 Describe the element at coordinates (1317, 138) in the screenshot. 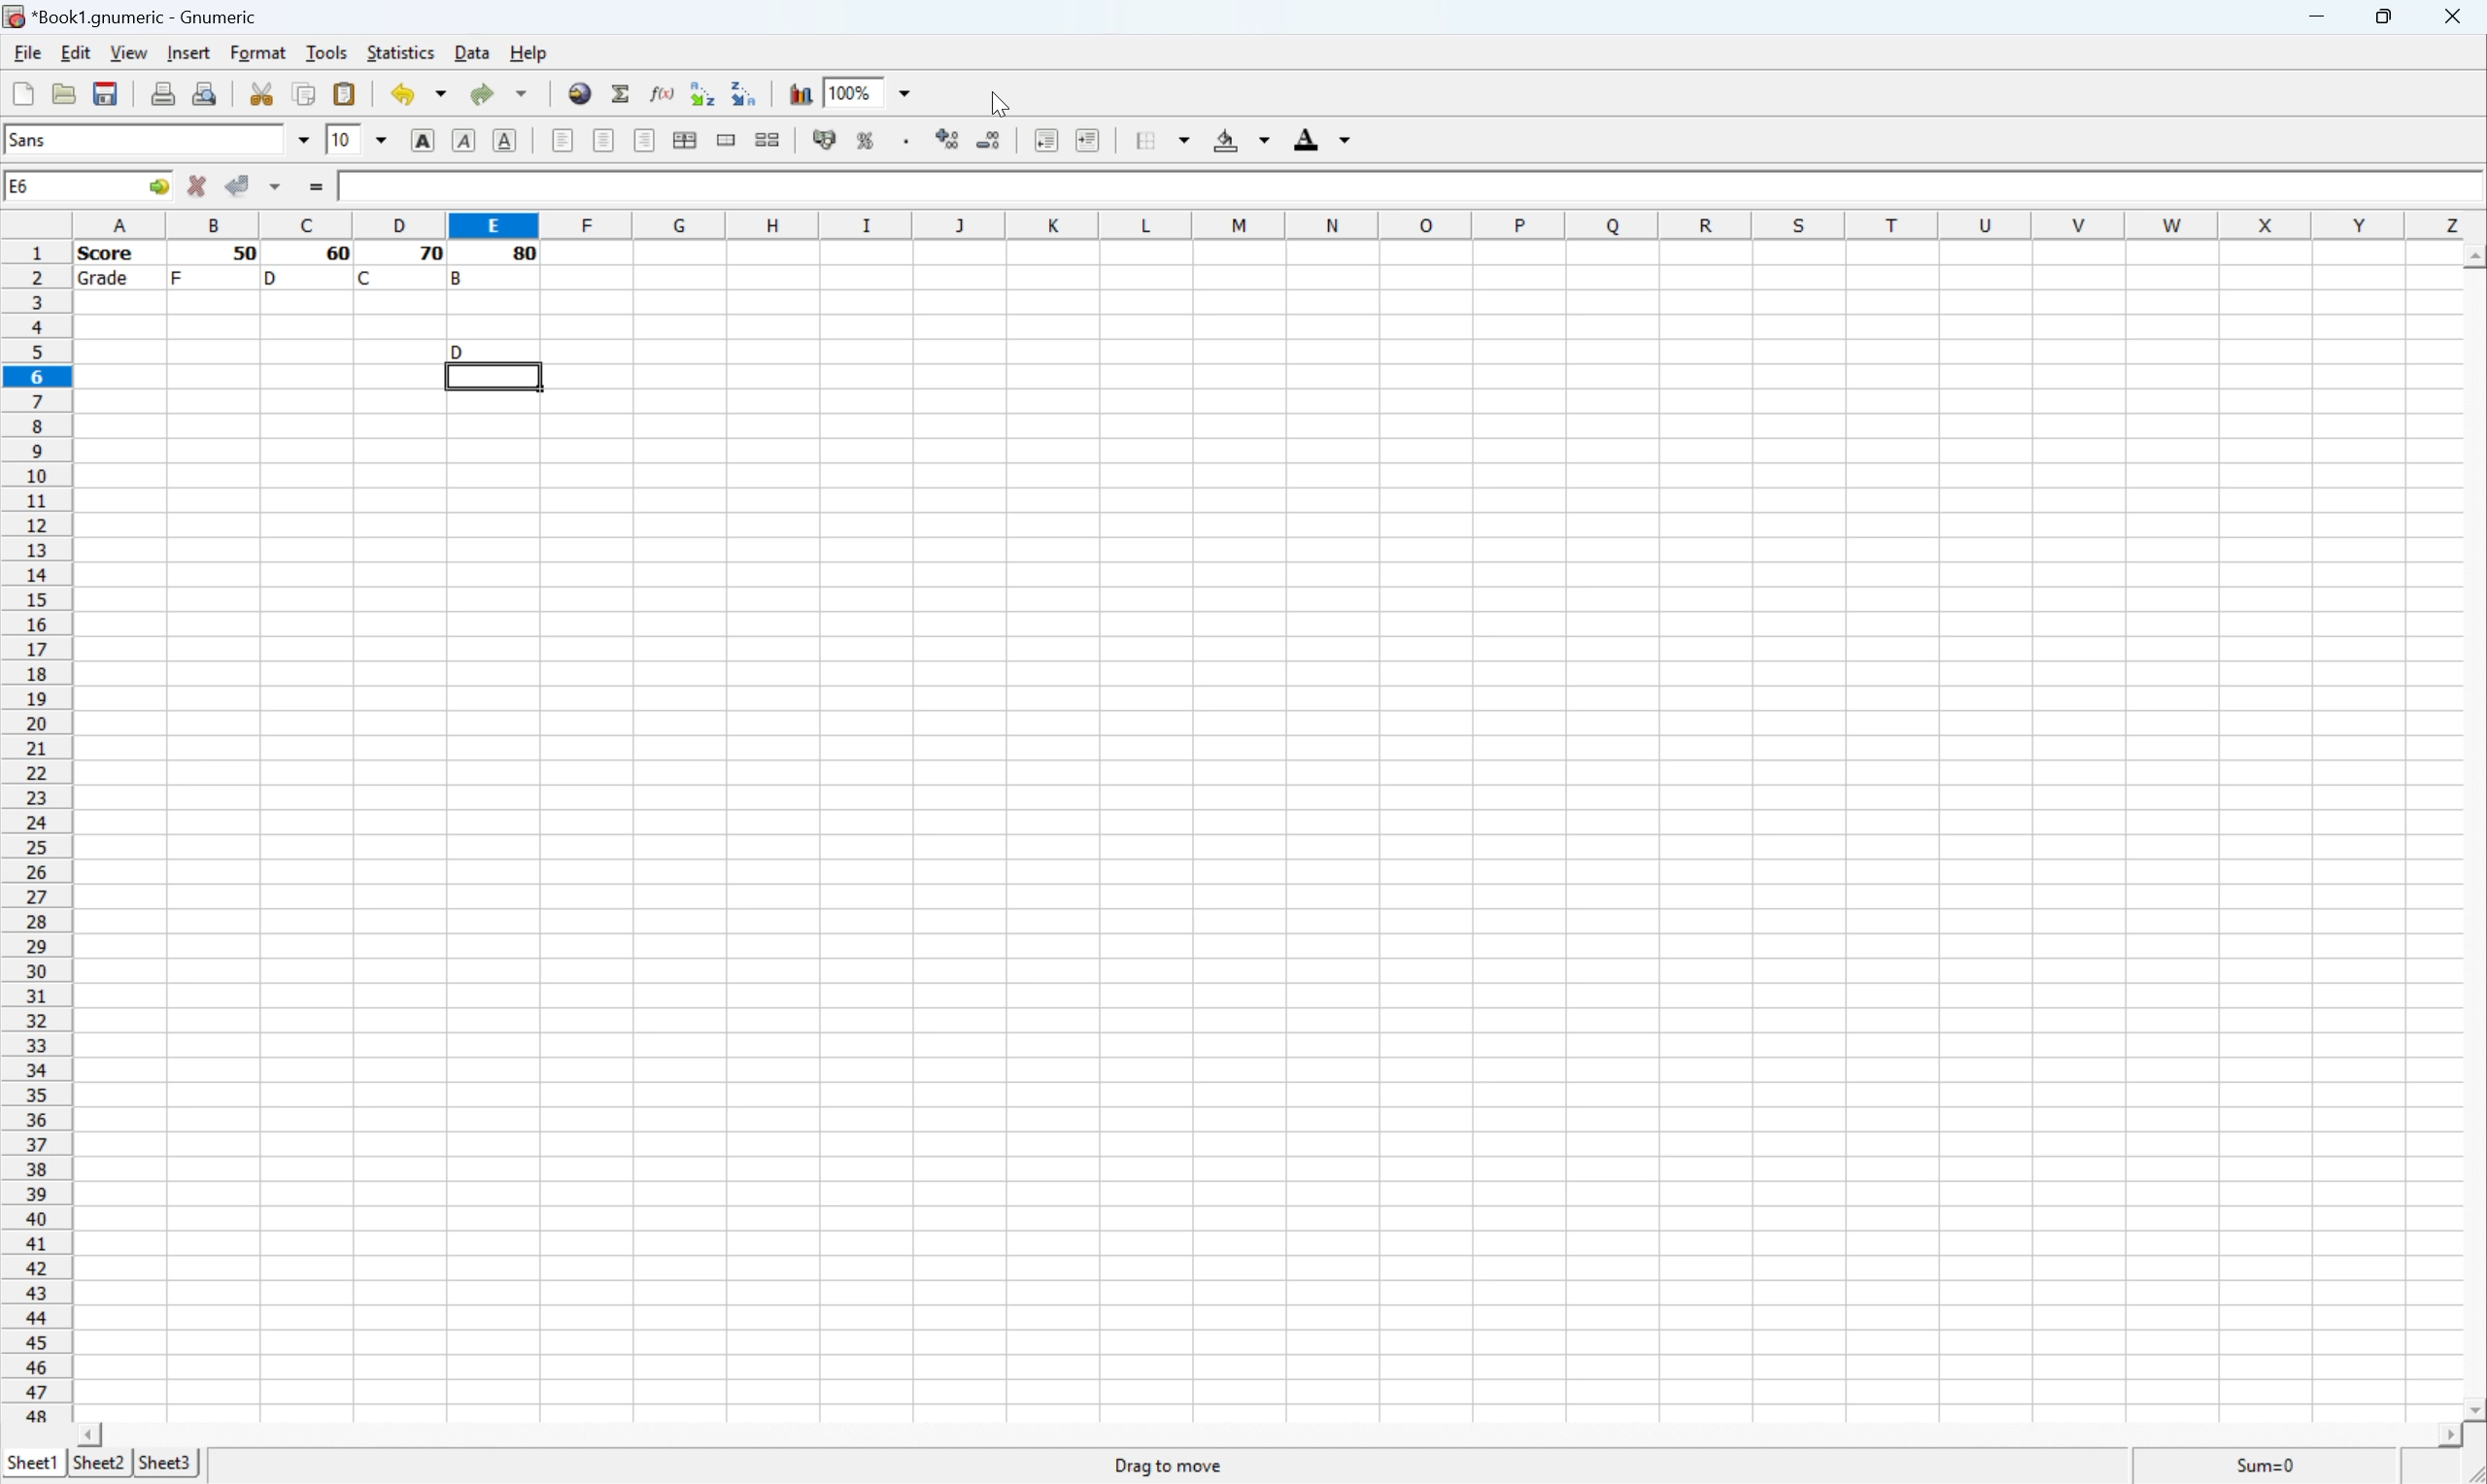

I see `Foreground` at that location.